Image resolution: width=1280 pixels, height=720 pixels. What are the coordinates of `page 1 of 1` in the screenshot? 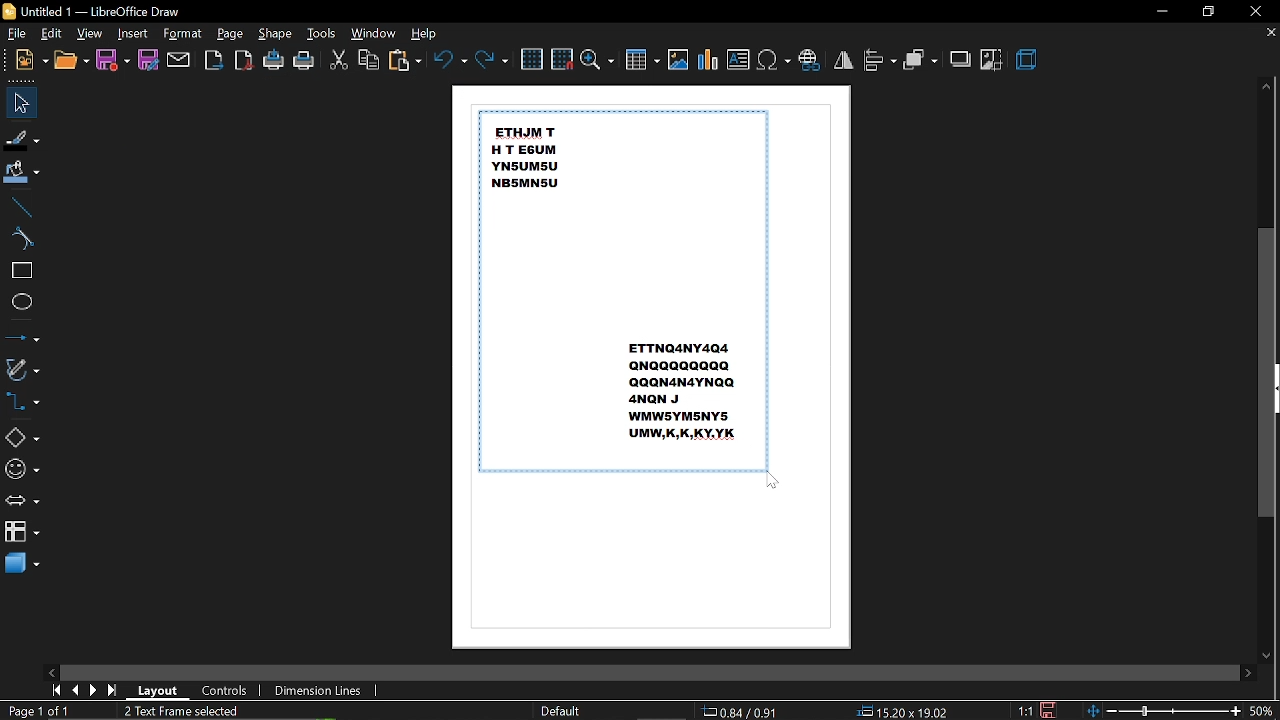 It's located at (36, 710).